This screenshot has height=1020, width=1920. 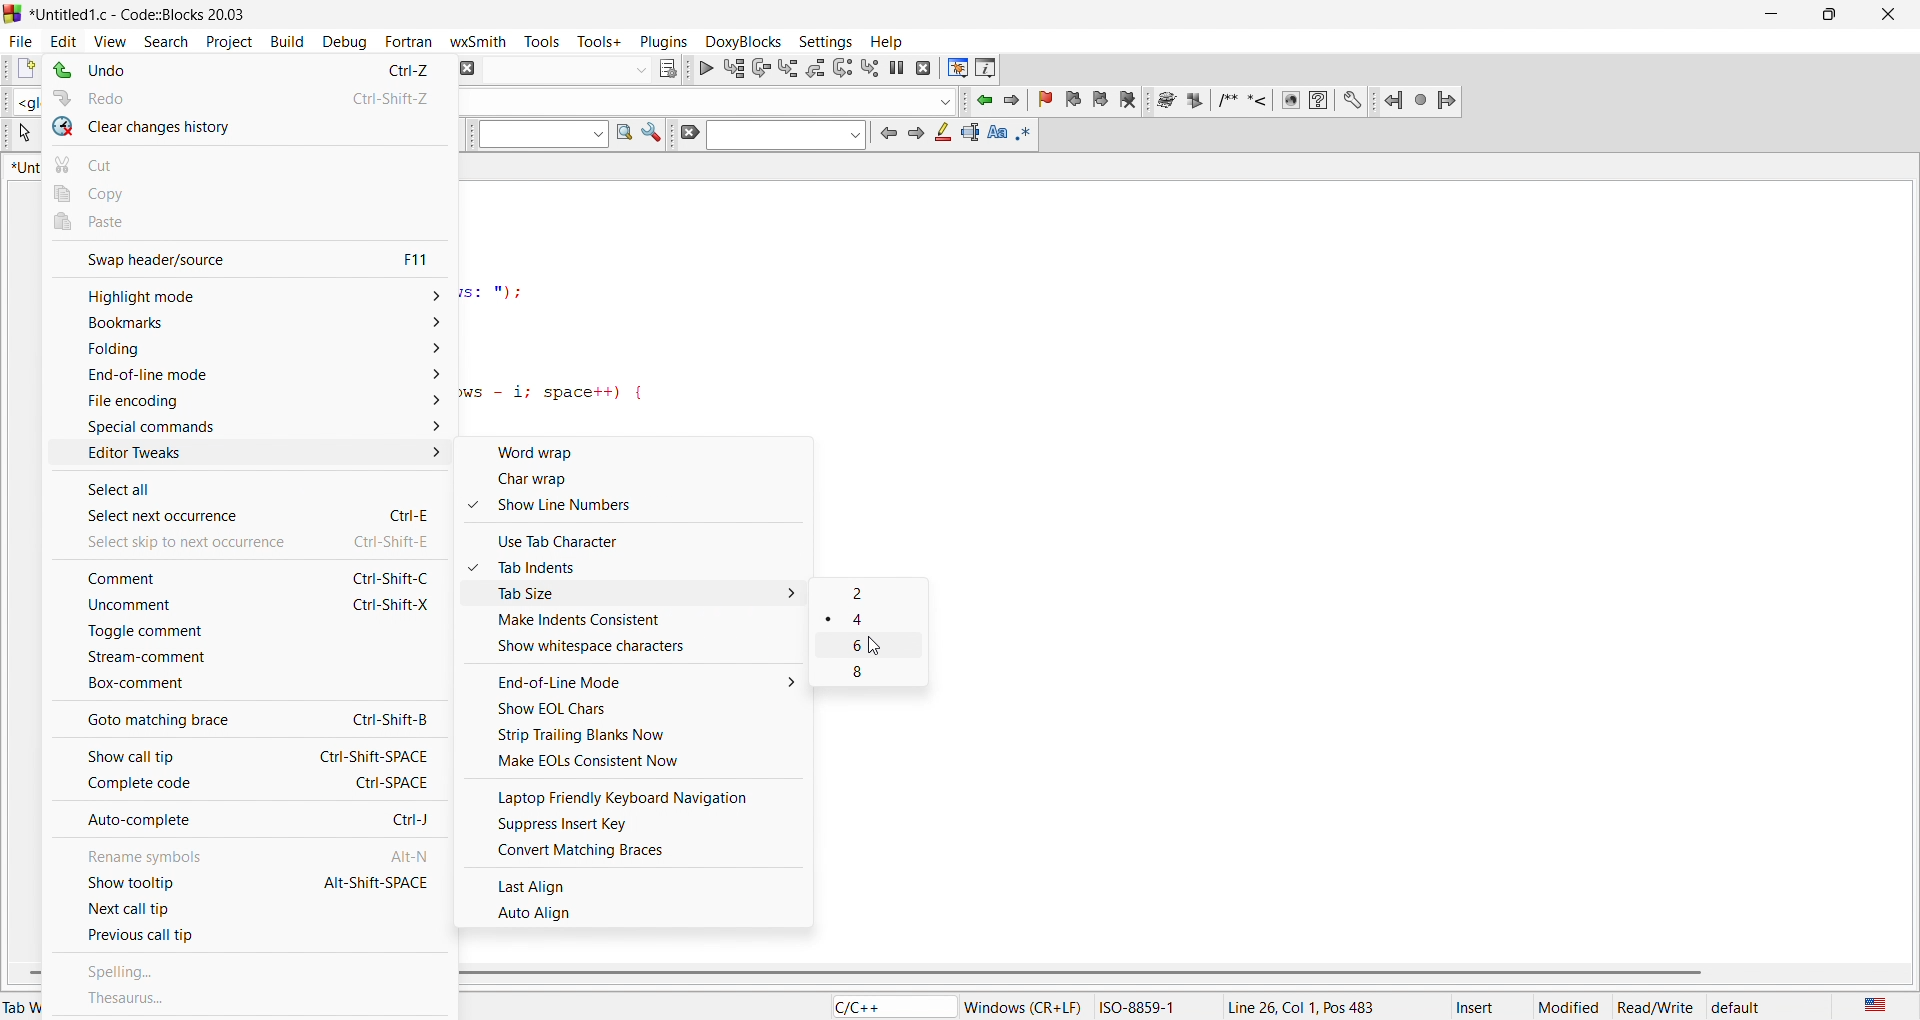 What do you see at coordinates (252, 965) in the screenshot?
I see `spelling` at bounding box center [252, 965].